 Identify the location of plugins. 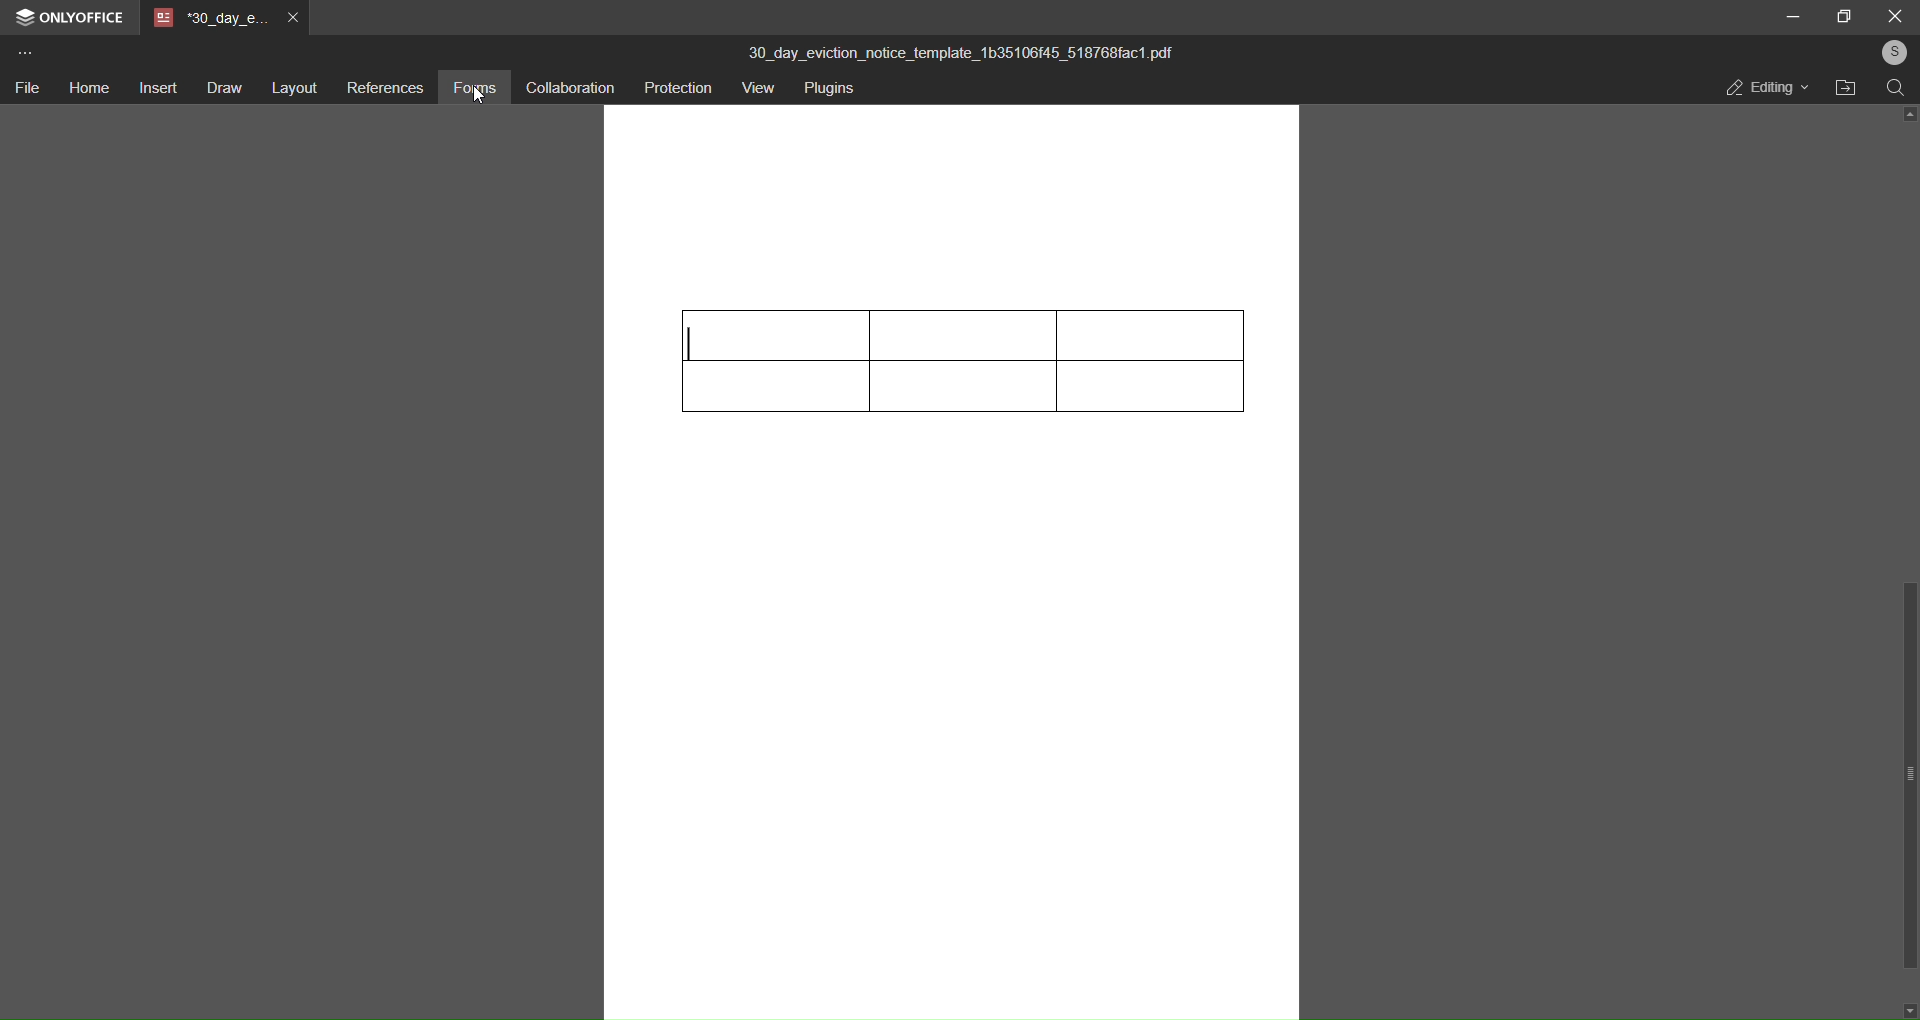
(833, 89).